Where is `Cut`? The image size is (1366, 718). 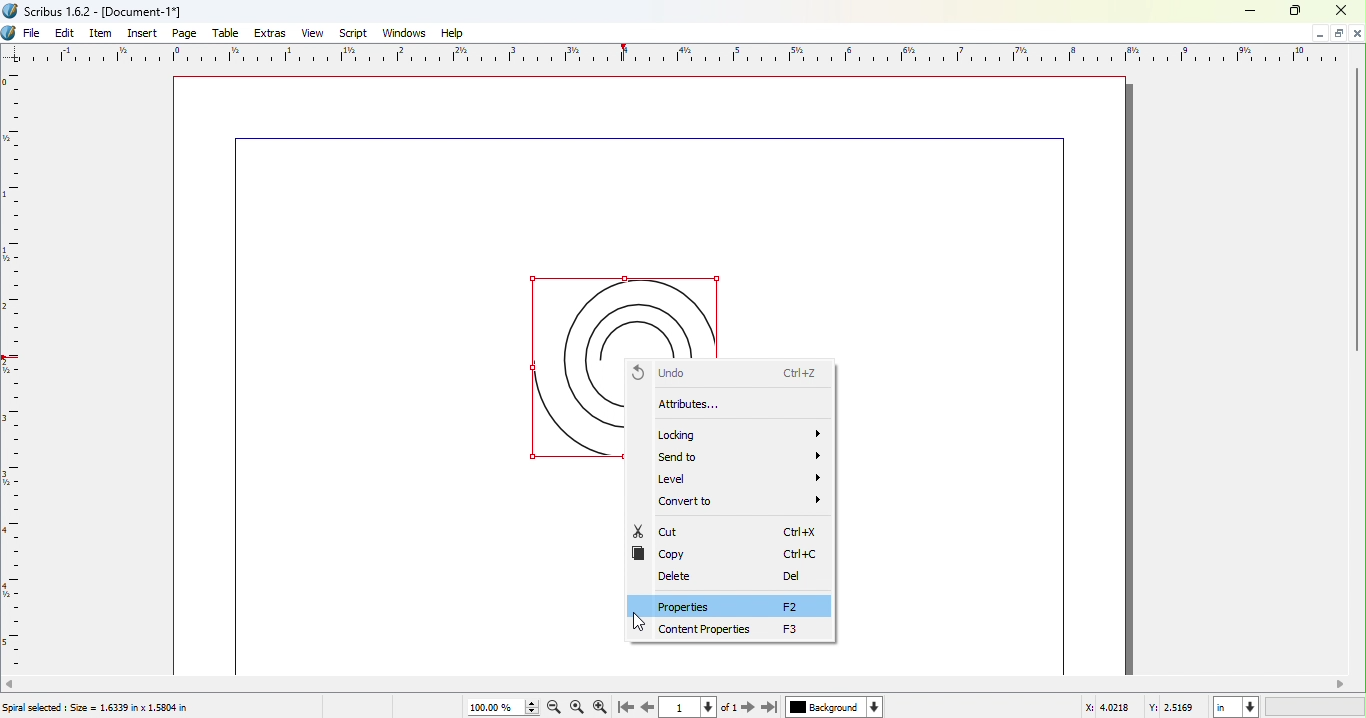 Cut is located at coordinates (728, 532).